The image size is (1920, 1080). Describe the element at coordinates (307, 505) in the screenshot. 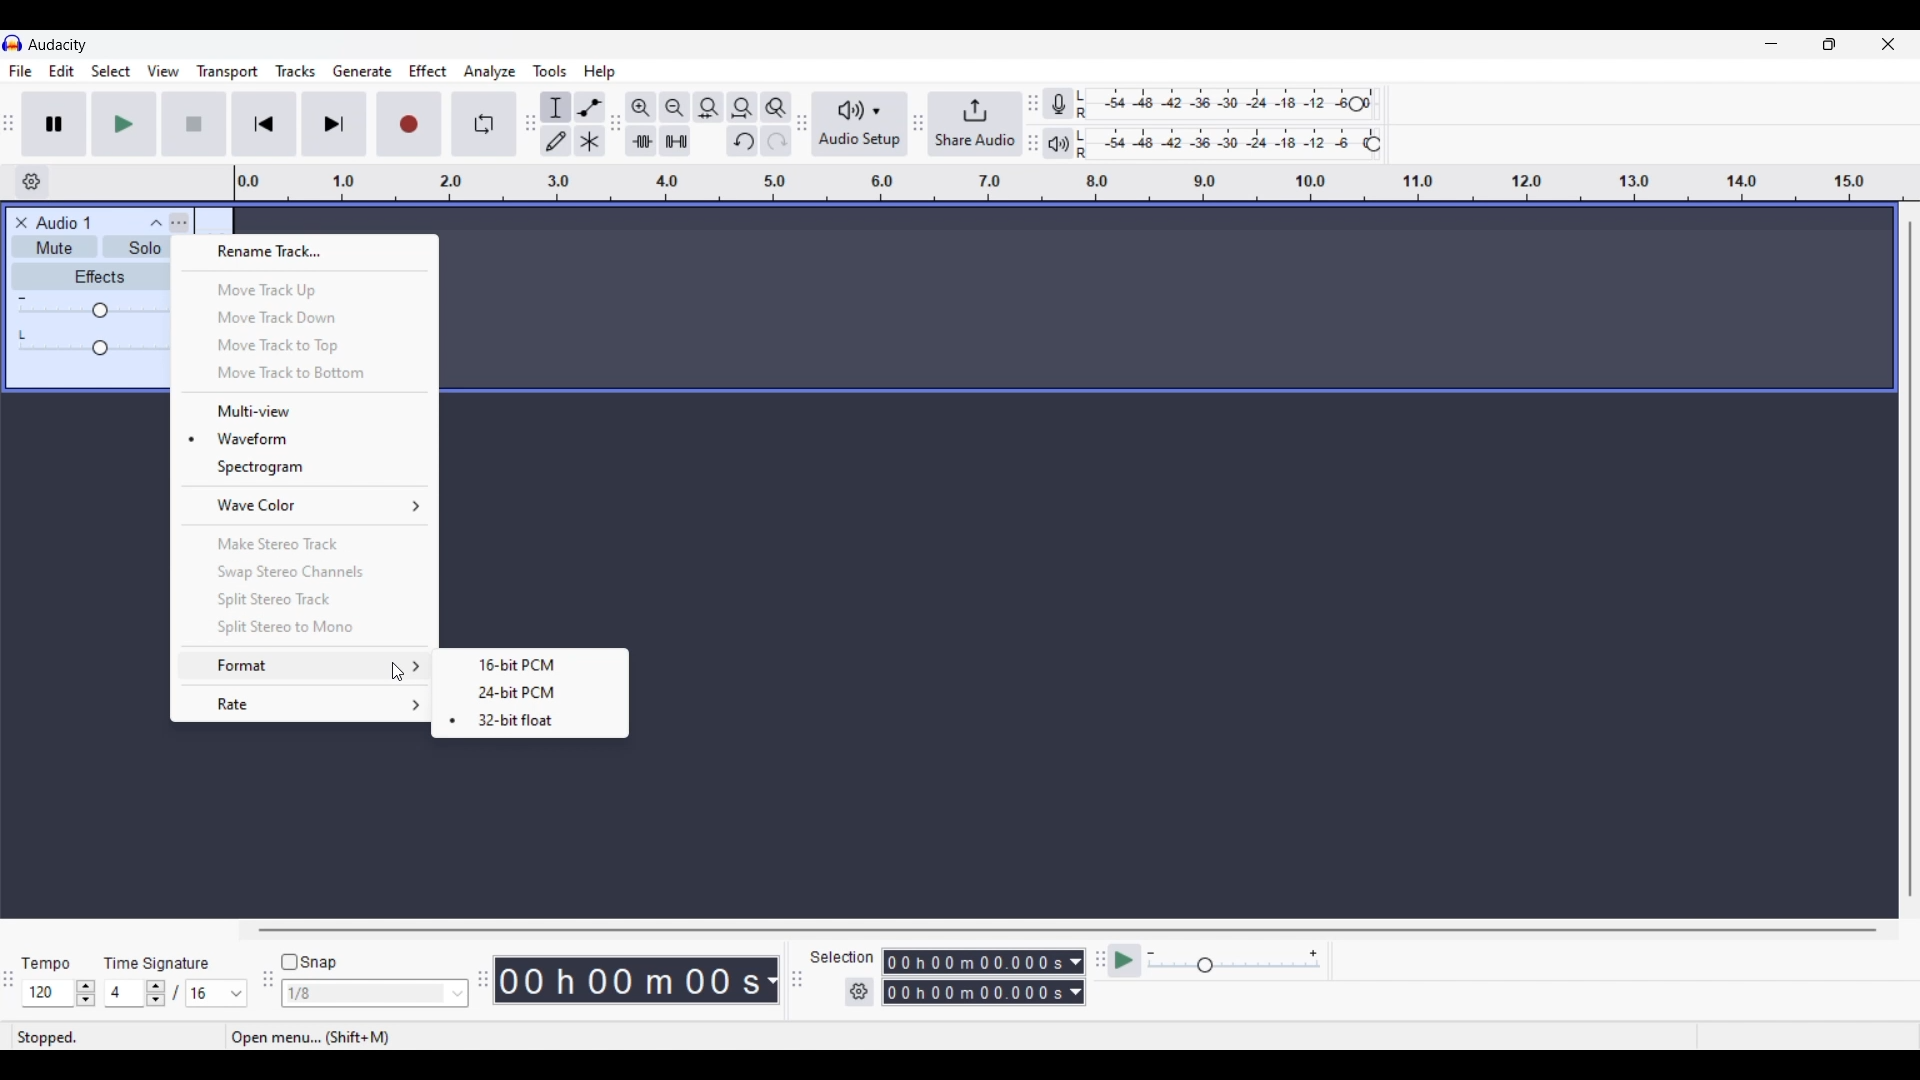

I see `Wave color options` at that location.